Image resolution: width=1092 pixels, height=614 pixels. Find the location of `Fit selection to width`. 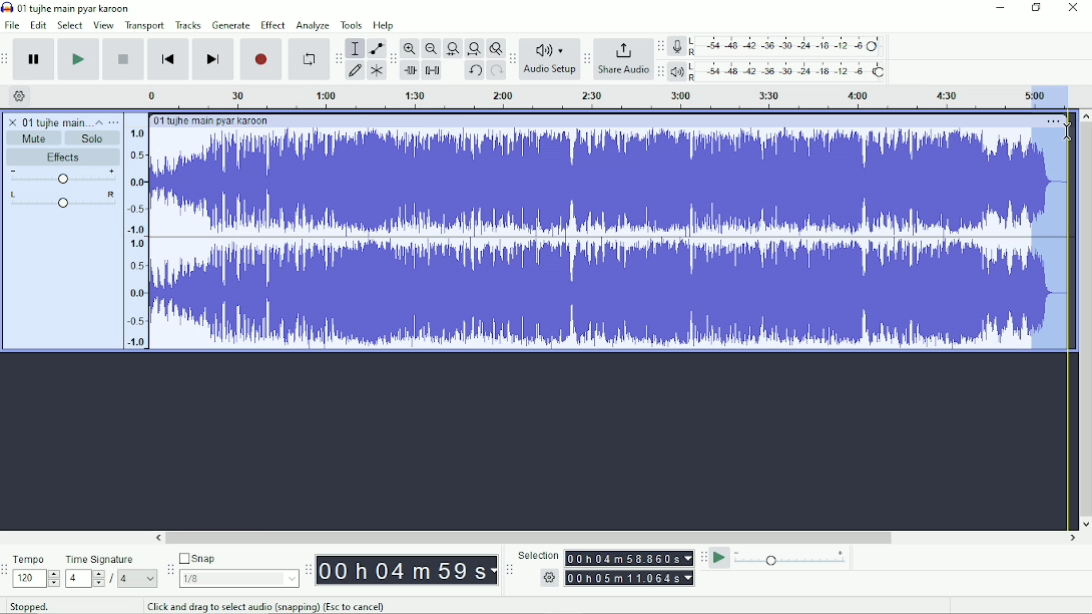

Fit selection to width is located at coordinates (452, 48).